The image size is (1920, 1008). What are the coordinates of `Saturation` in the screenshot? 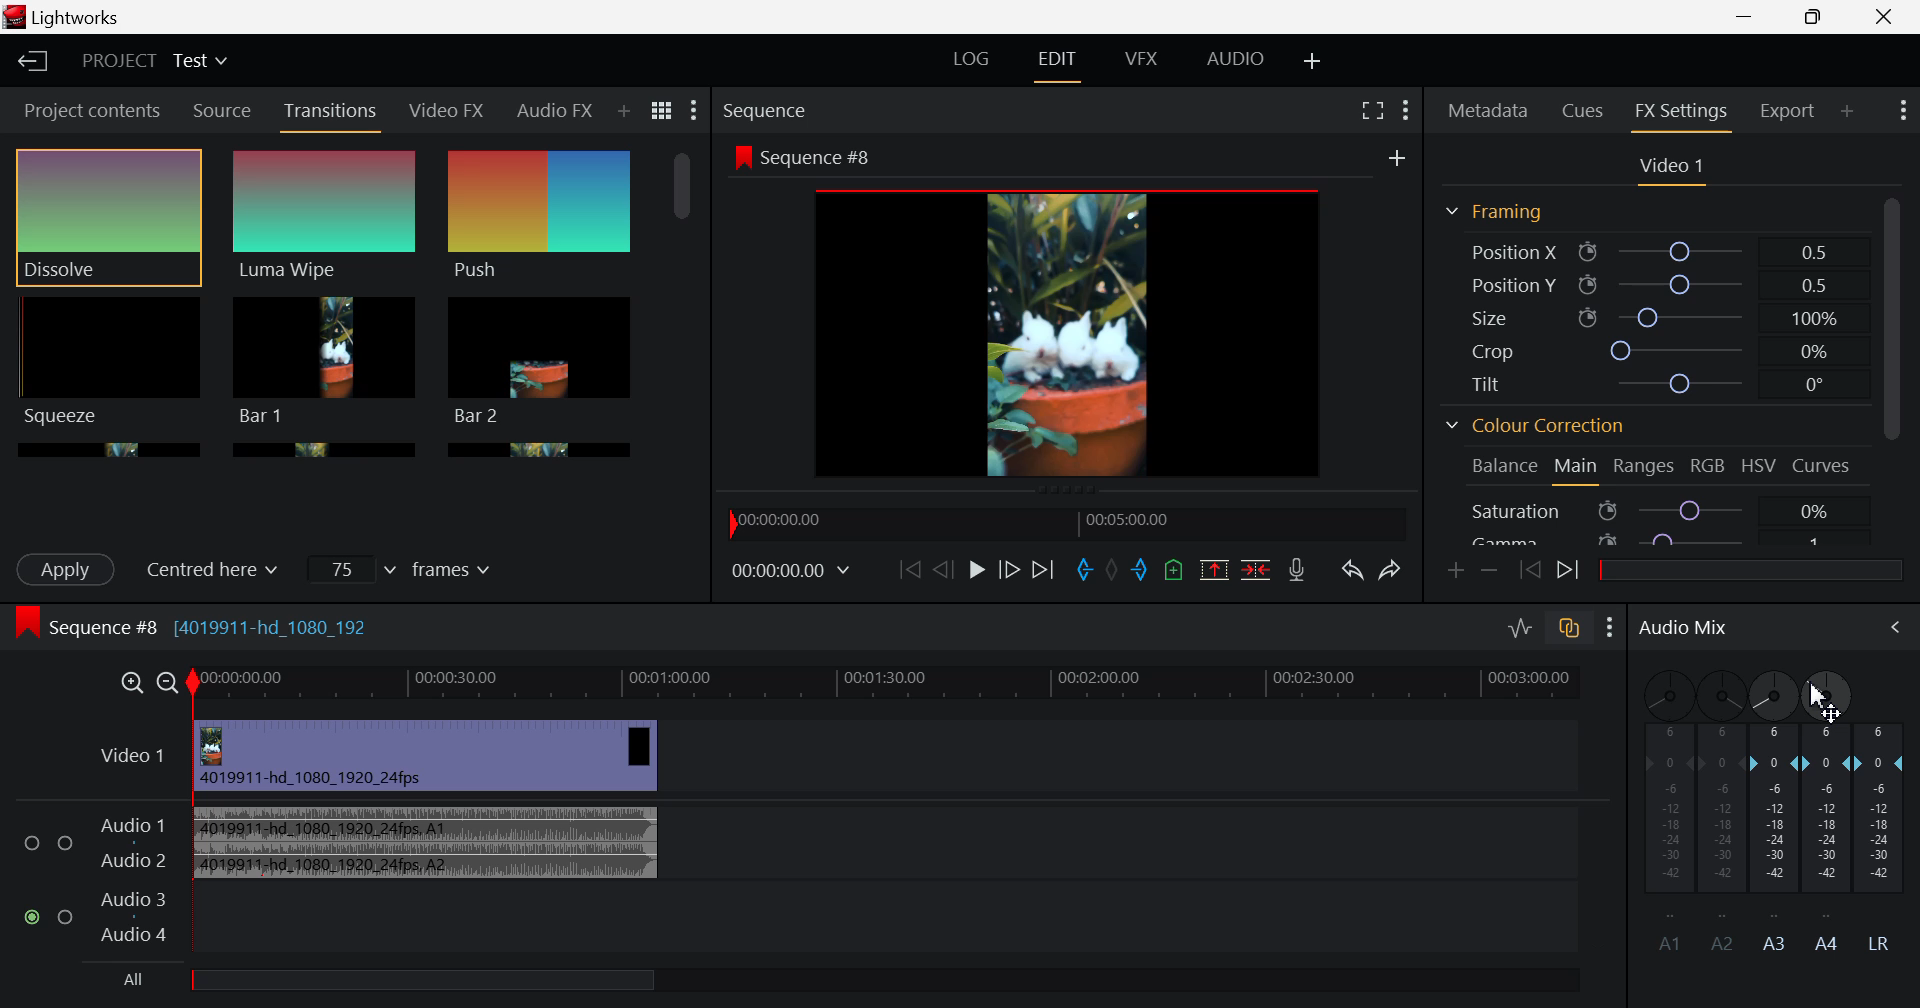 It's located at (1654, 510).